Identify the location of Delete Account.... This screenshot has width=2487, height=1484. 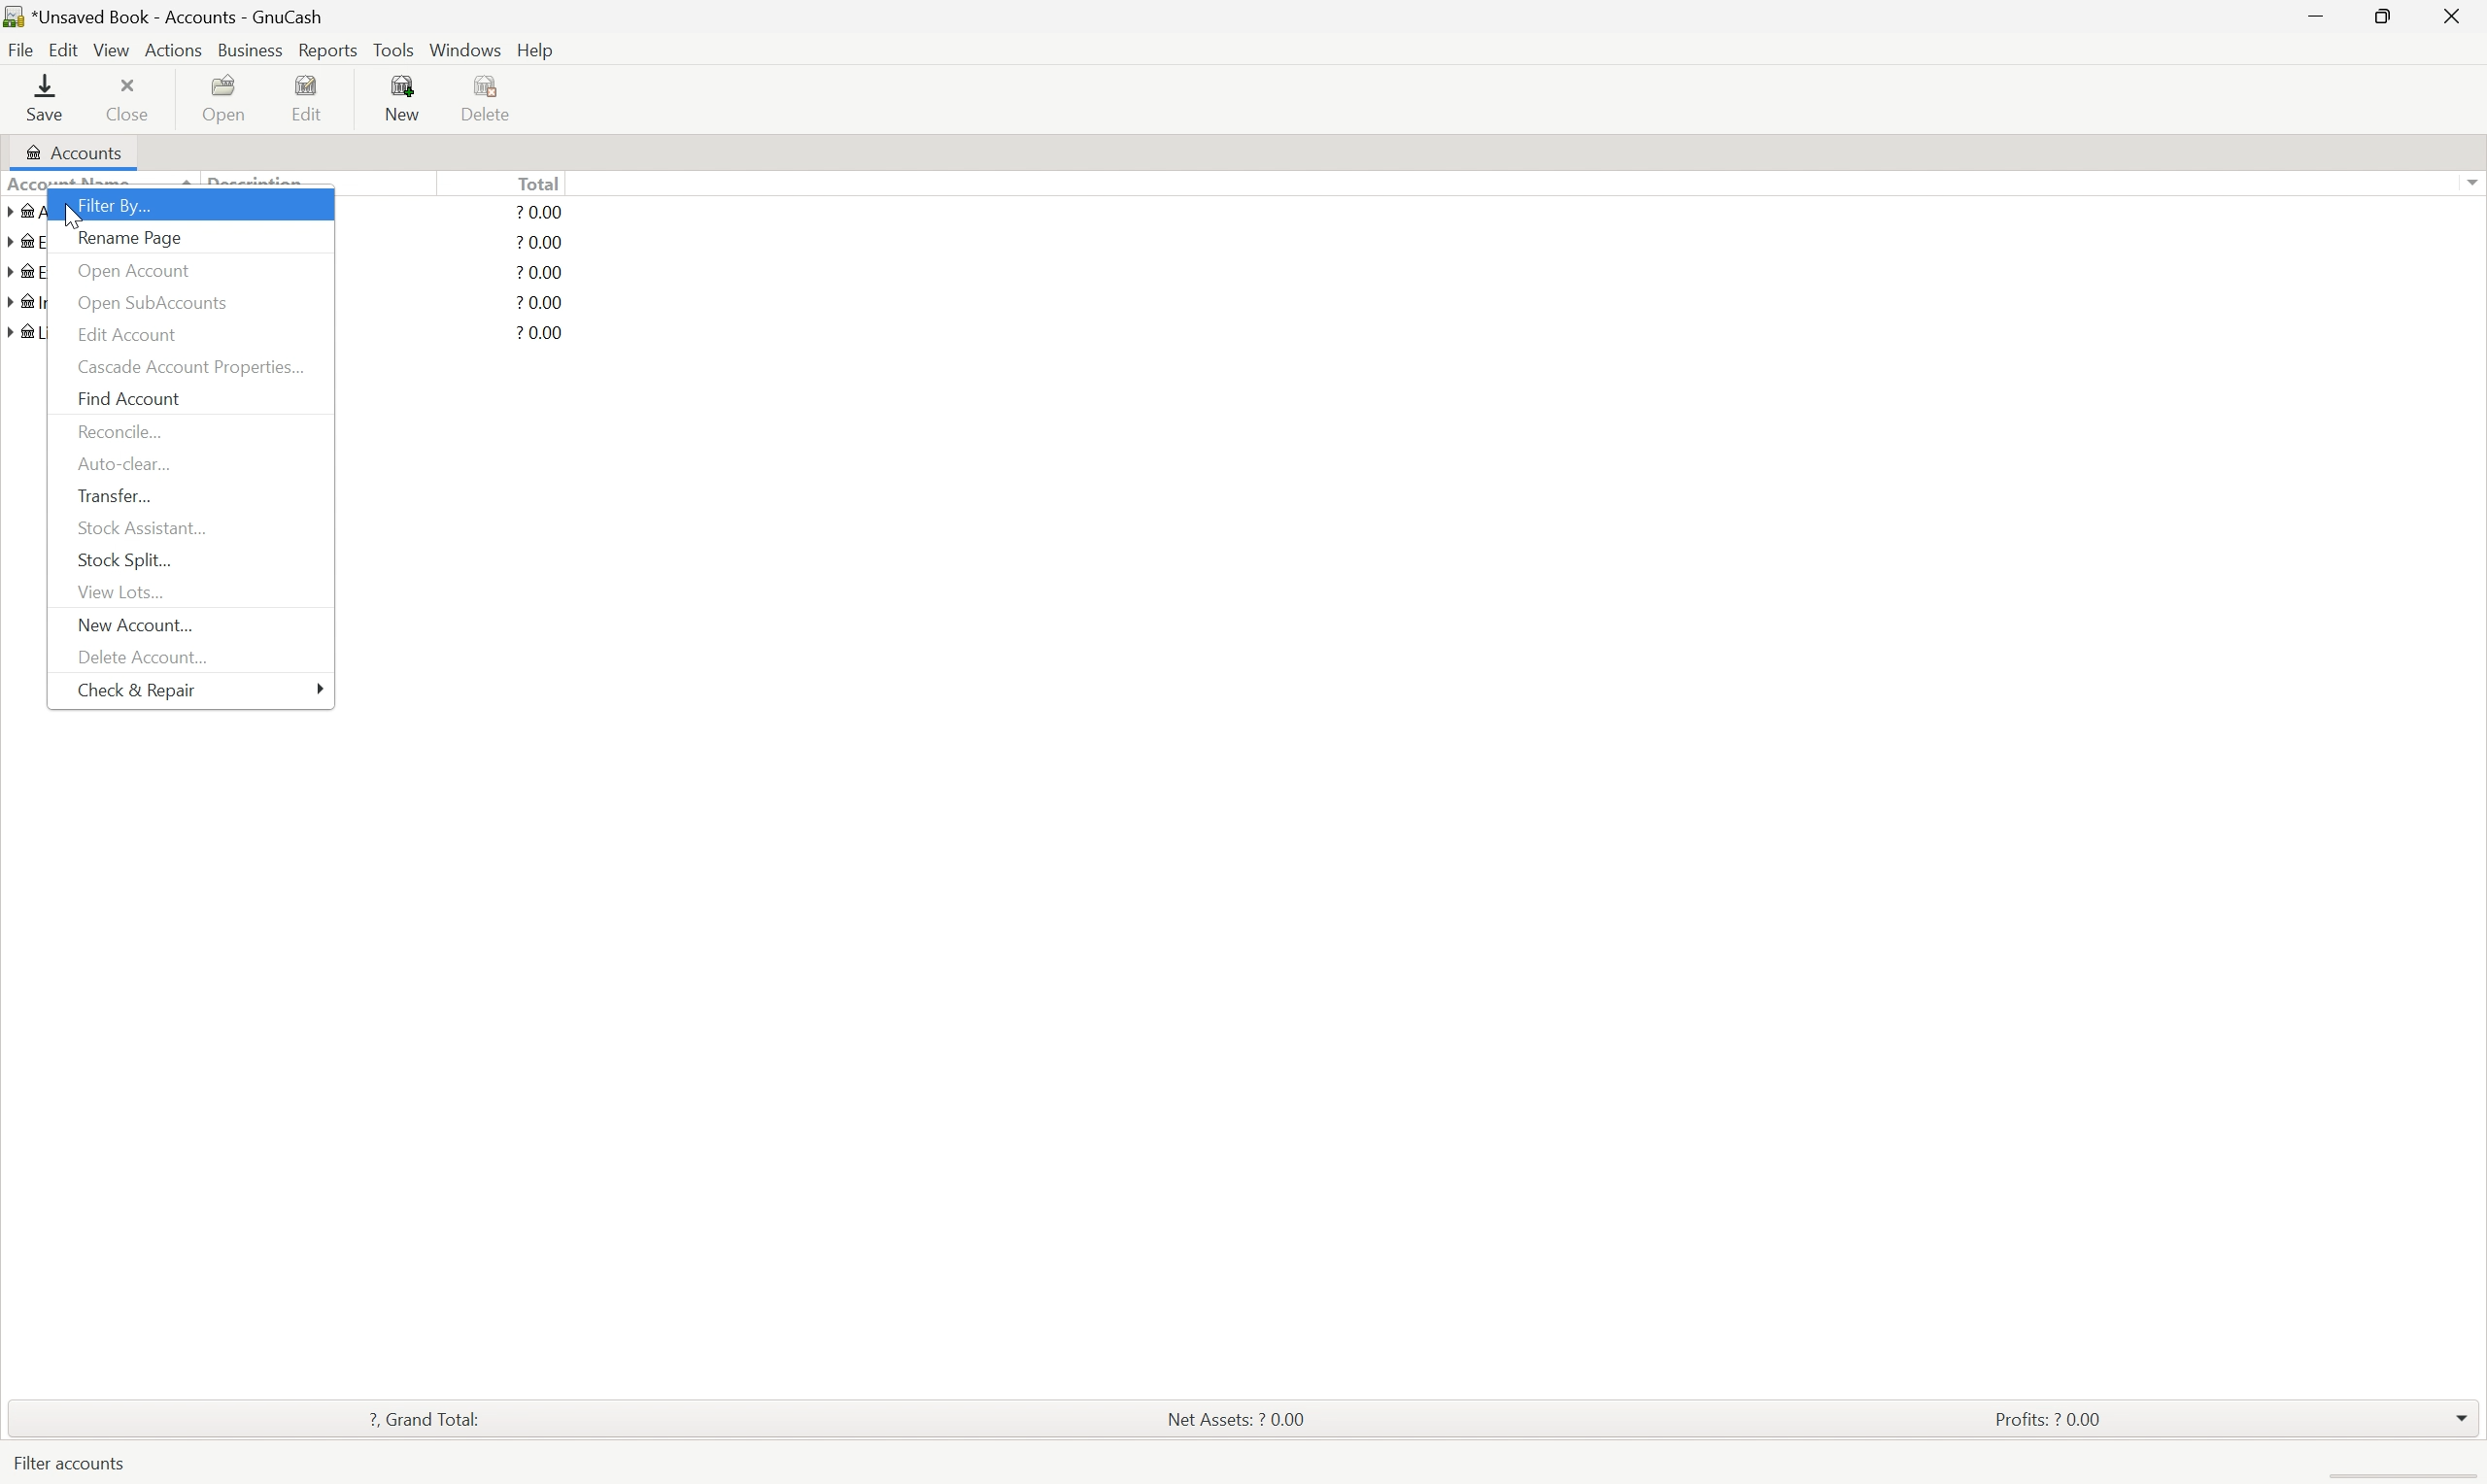
(139, 655).